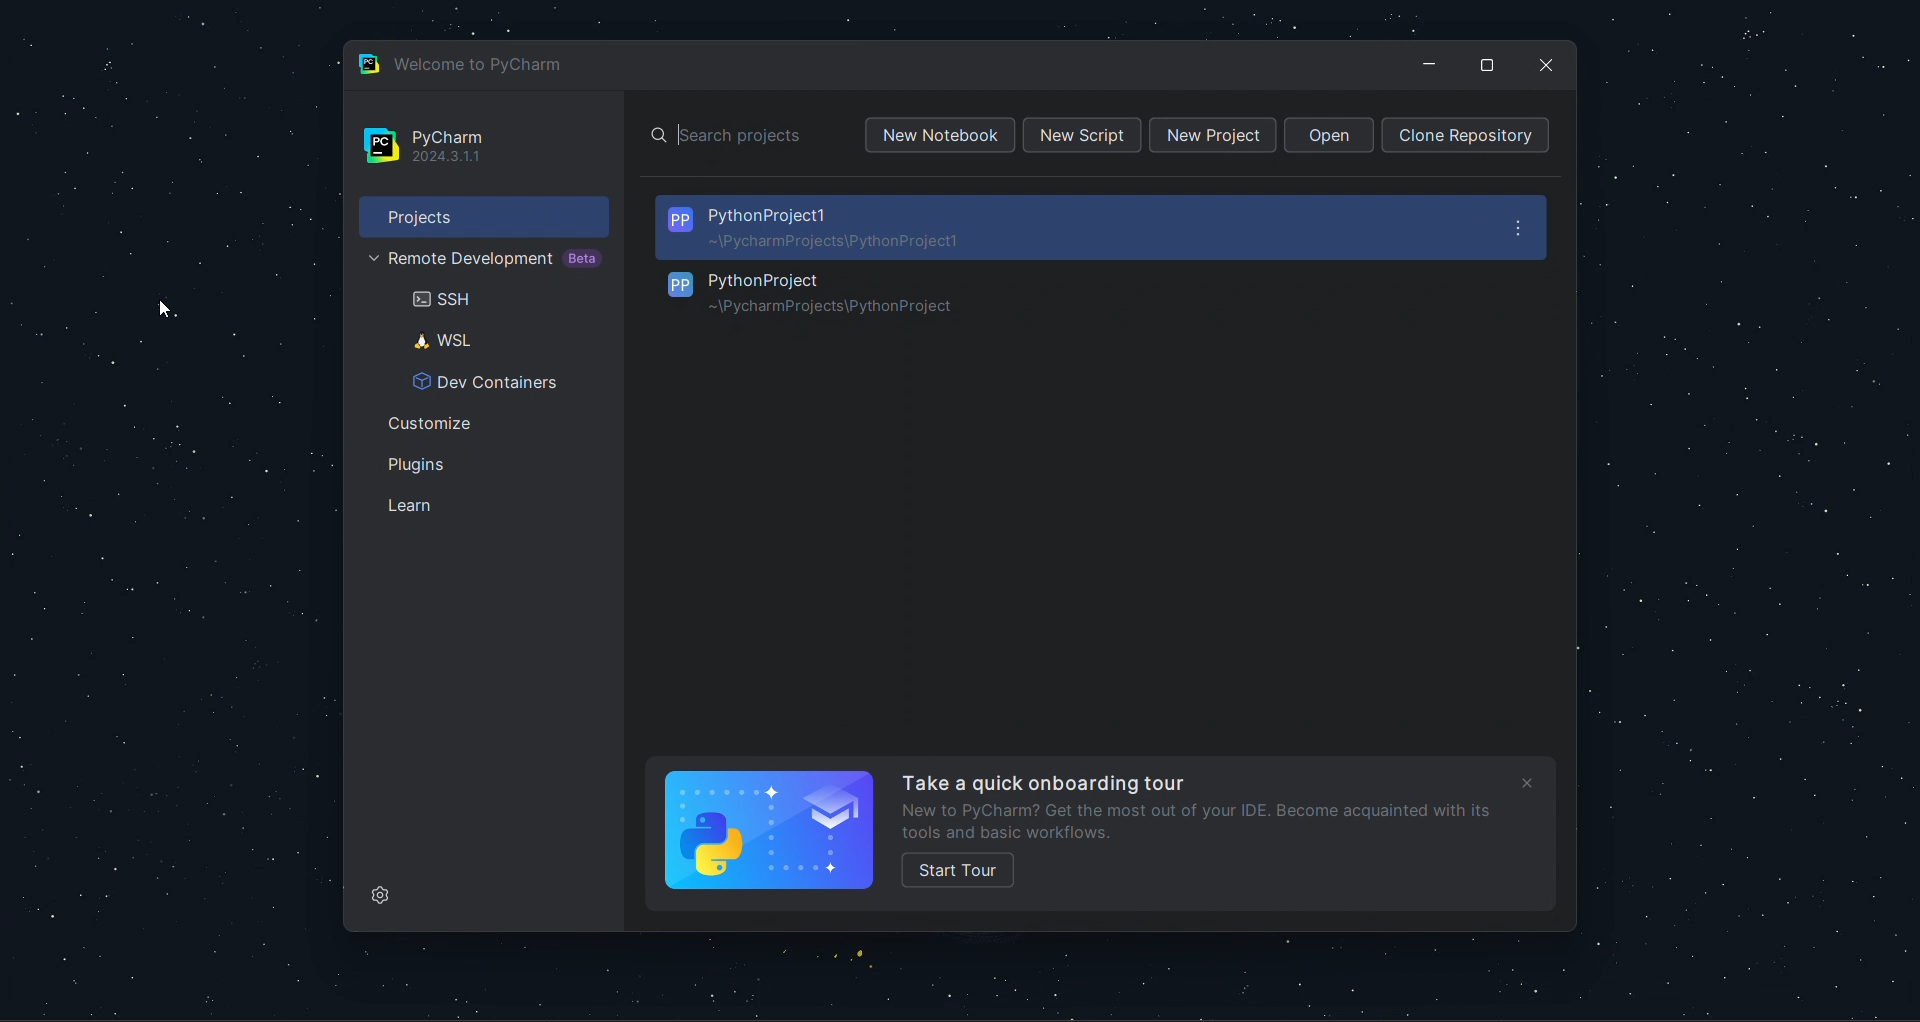 The image size is (1920, 1022). What do you see at coordinates (1074, 133) in the screenshot?
I see `new script ` at bounding box center [1074, 133].